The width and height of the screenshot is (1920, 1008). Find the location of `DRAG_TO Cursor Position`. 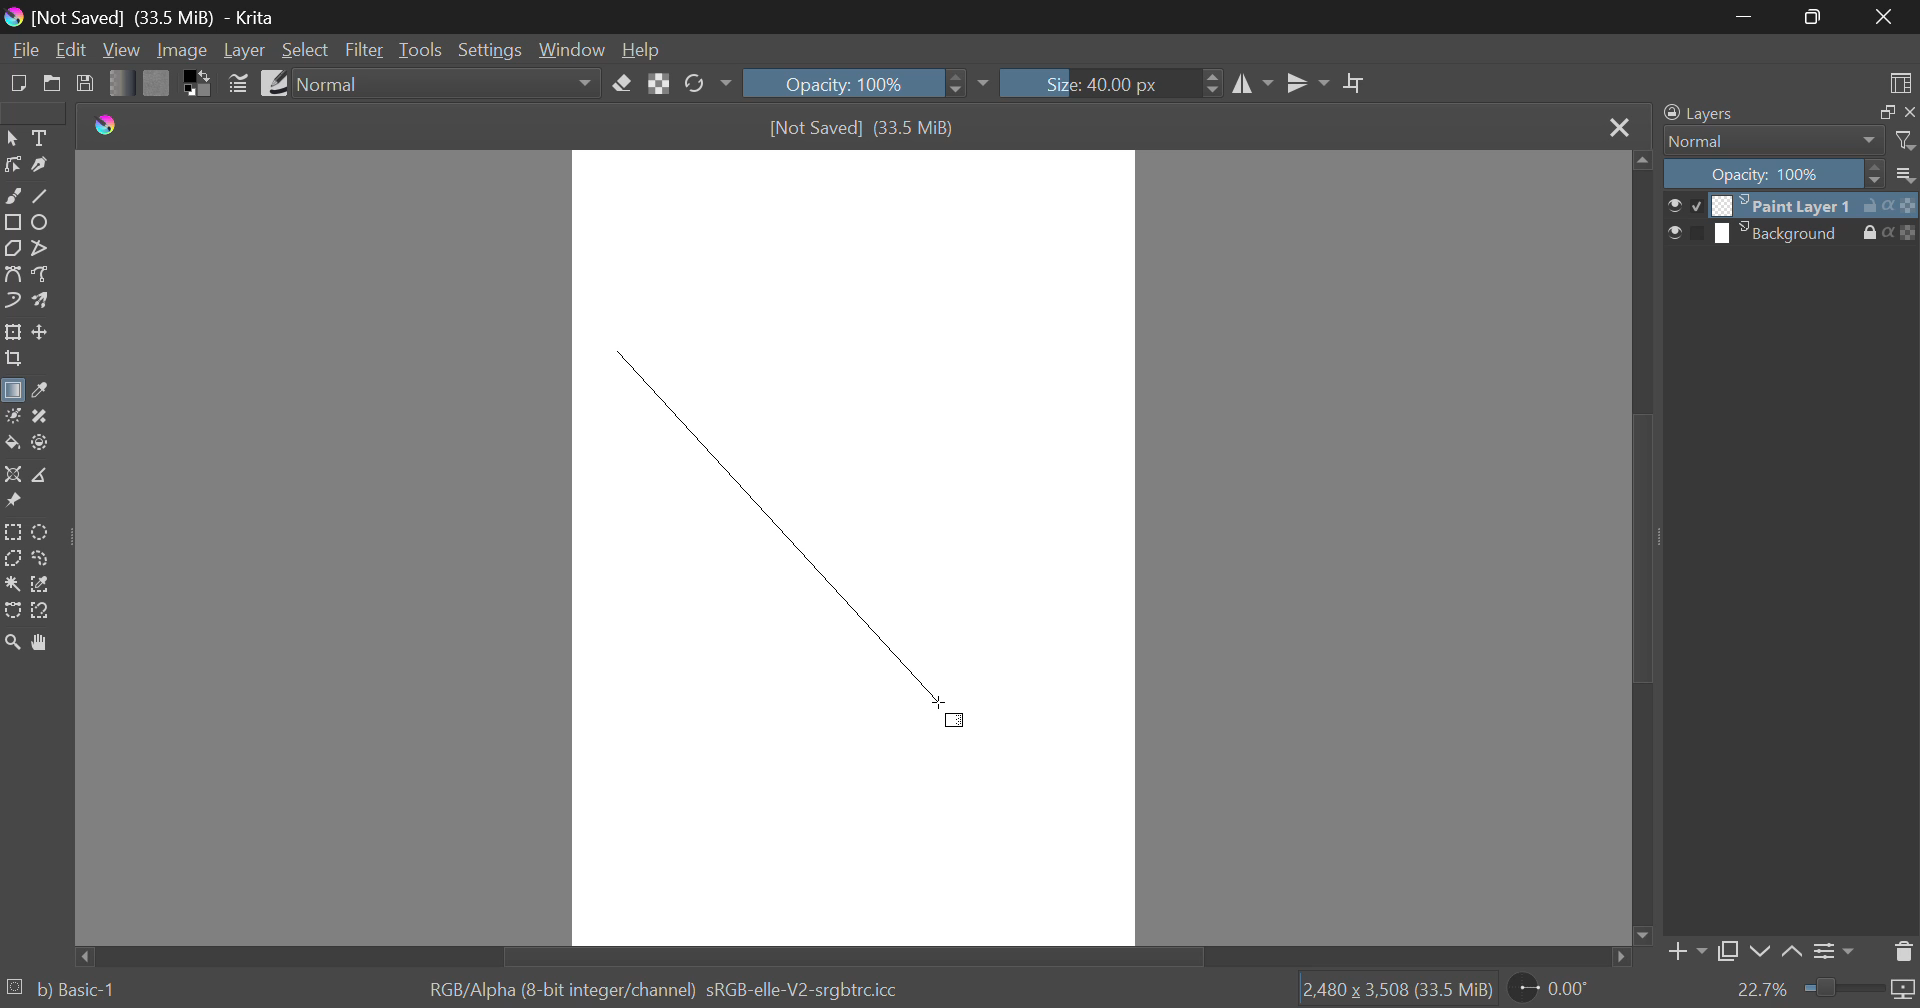

DRAG_TO Cursor Position is located at coordinates (966, 717).